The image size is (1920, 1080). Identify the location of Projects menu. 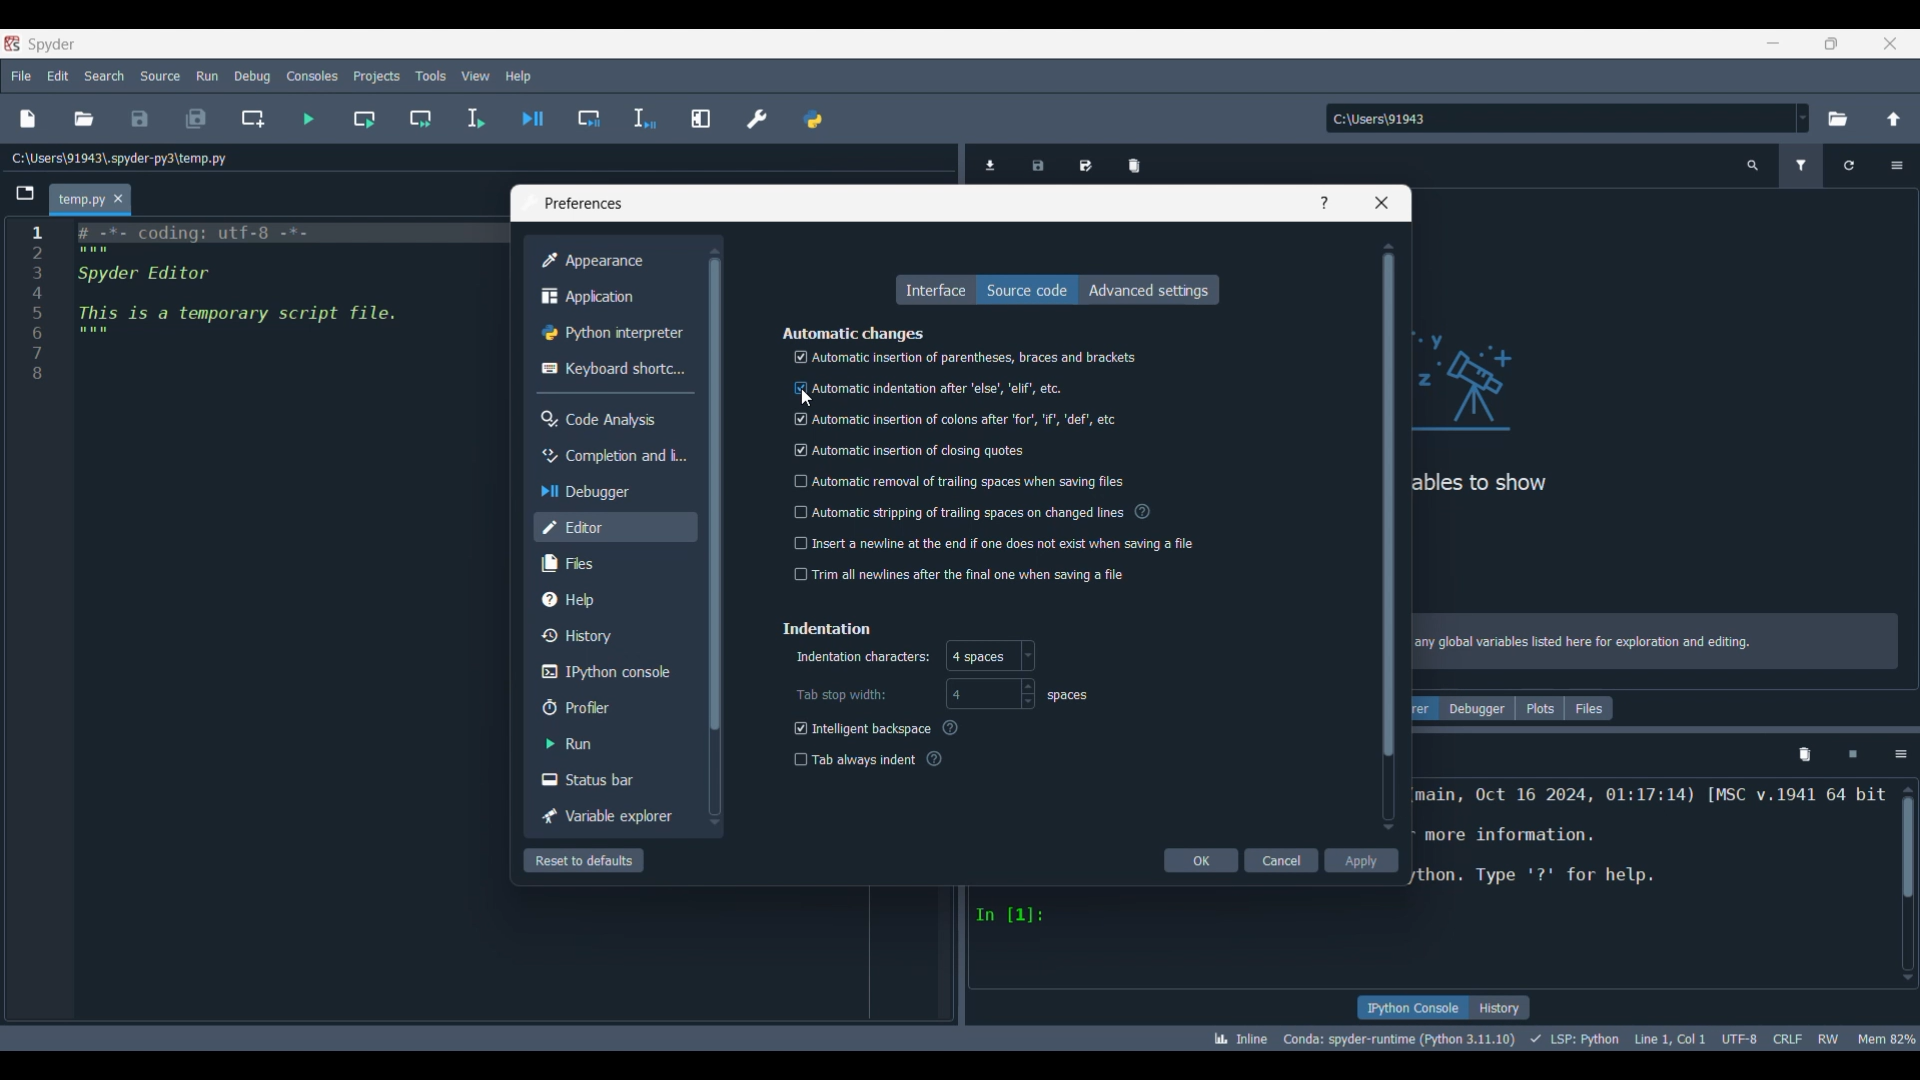
(377, 76).